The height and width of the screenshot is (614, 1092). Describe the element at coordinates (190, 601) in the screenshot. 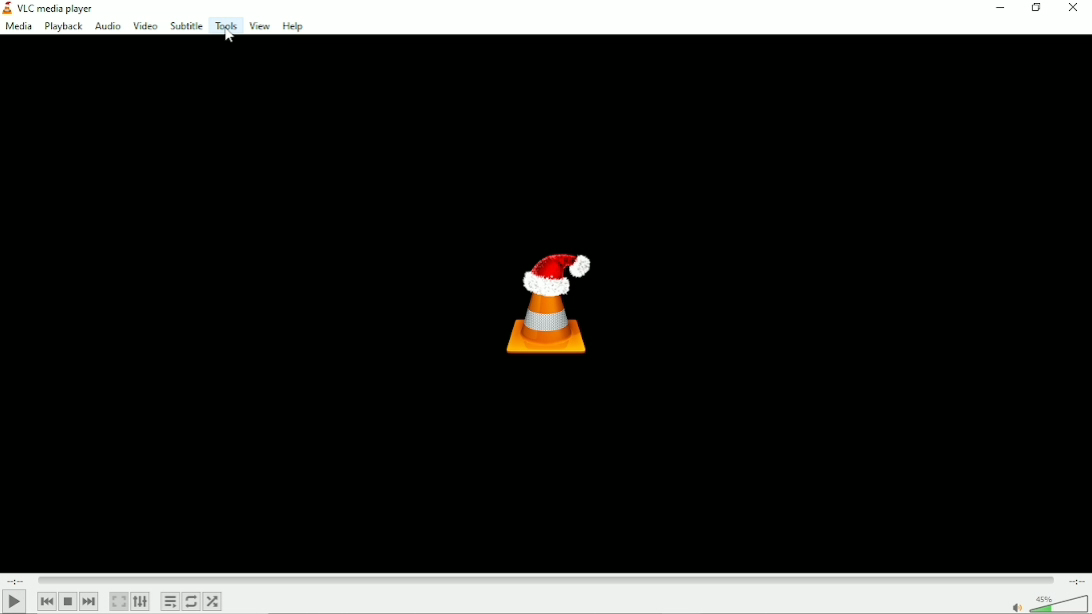

I see `Toggle between loop all, loop one and no loop` at that location.